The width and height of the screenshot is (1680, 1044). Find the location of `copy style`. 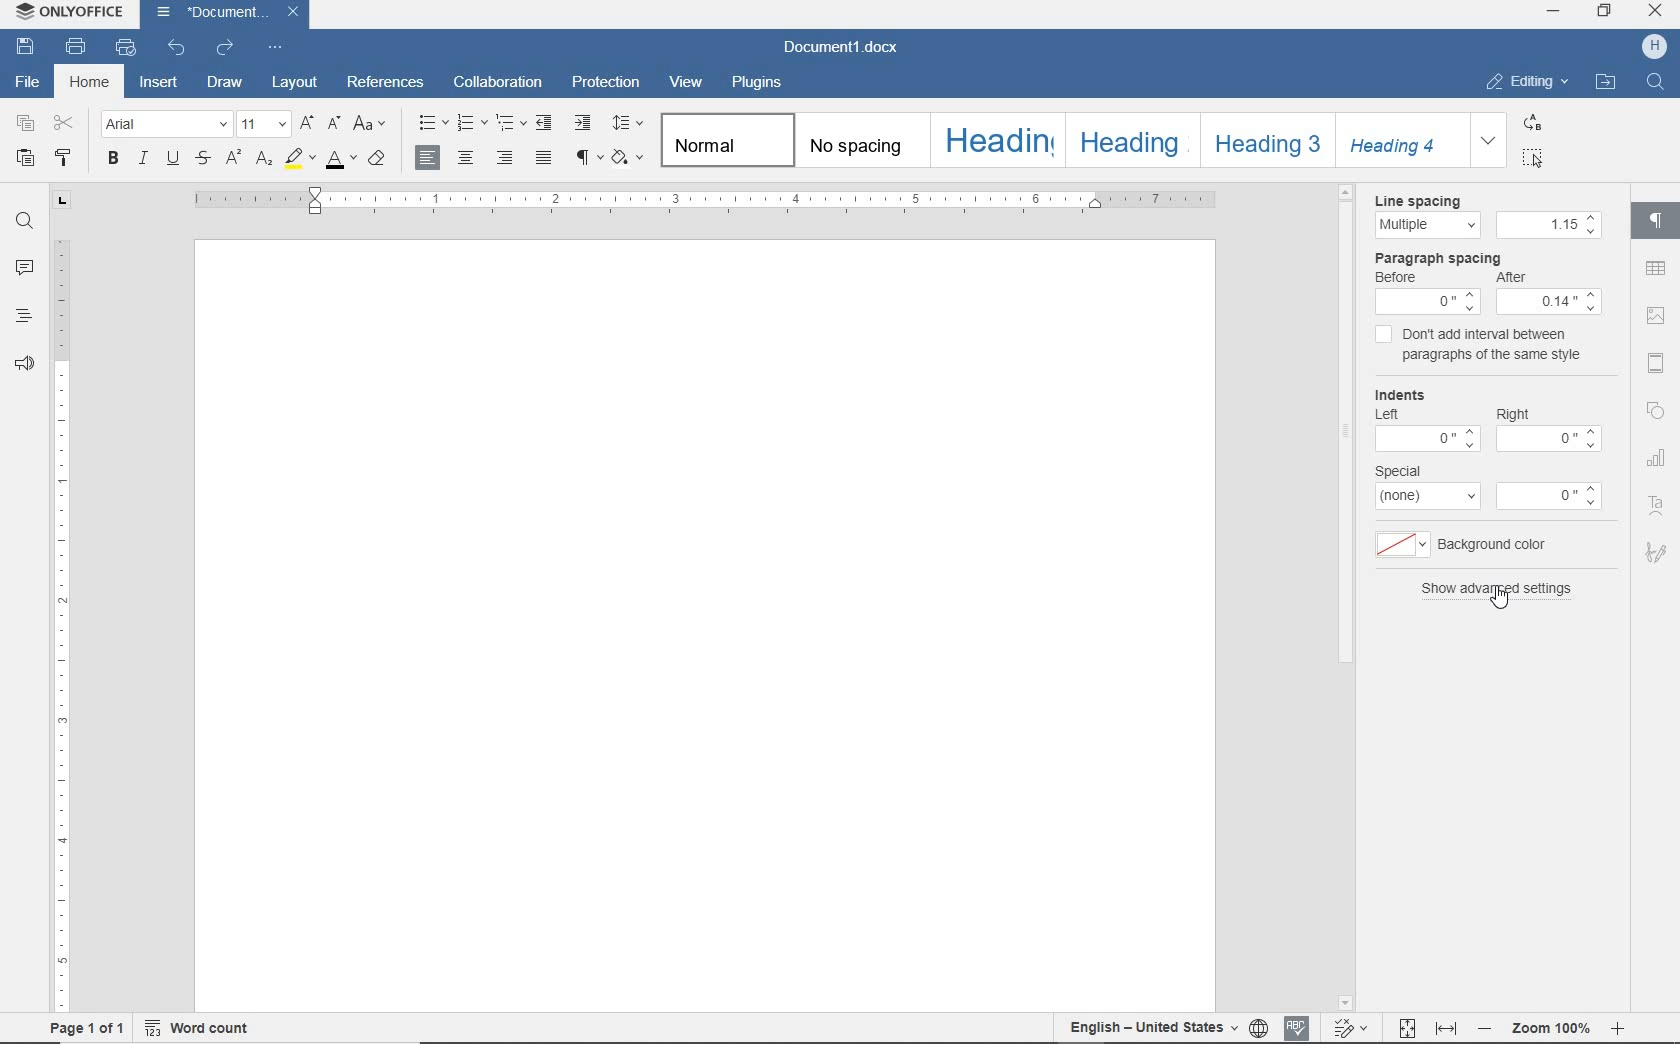

copy style is located at coordinates (64, 159).